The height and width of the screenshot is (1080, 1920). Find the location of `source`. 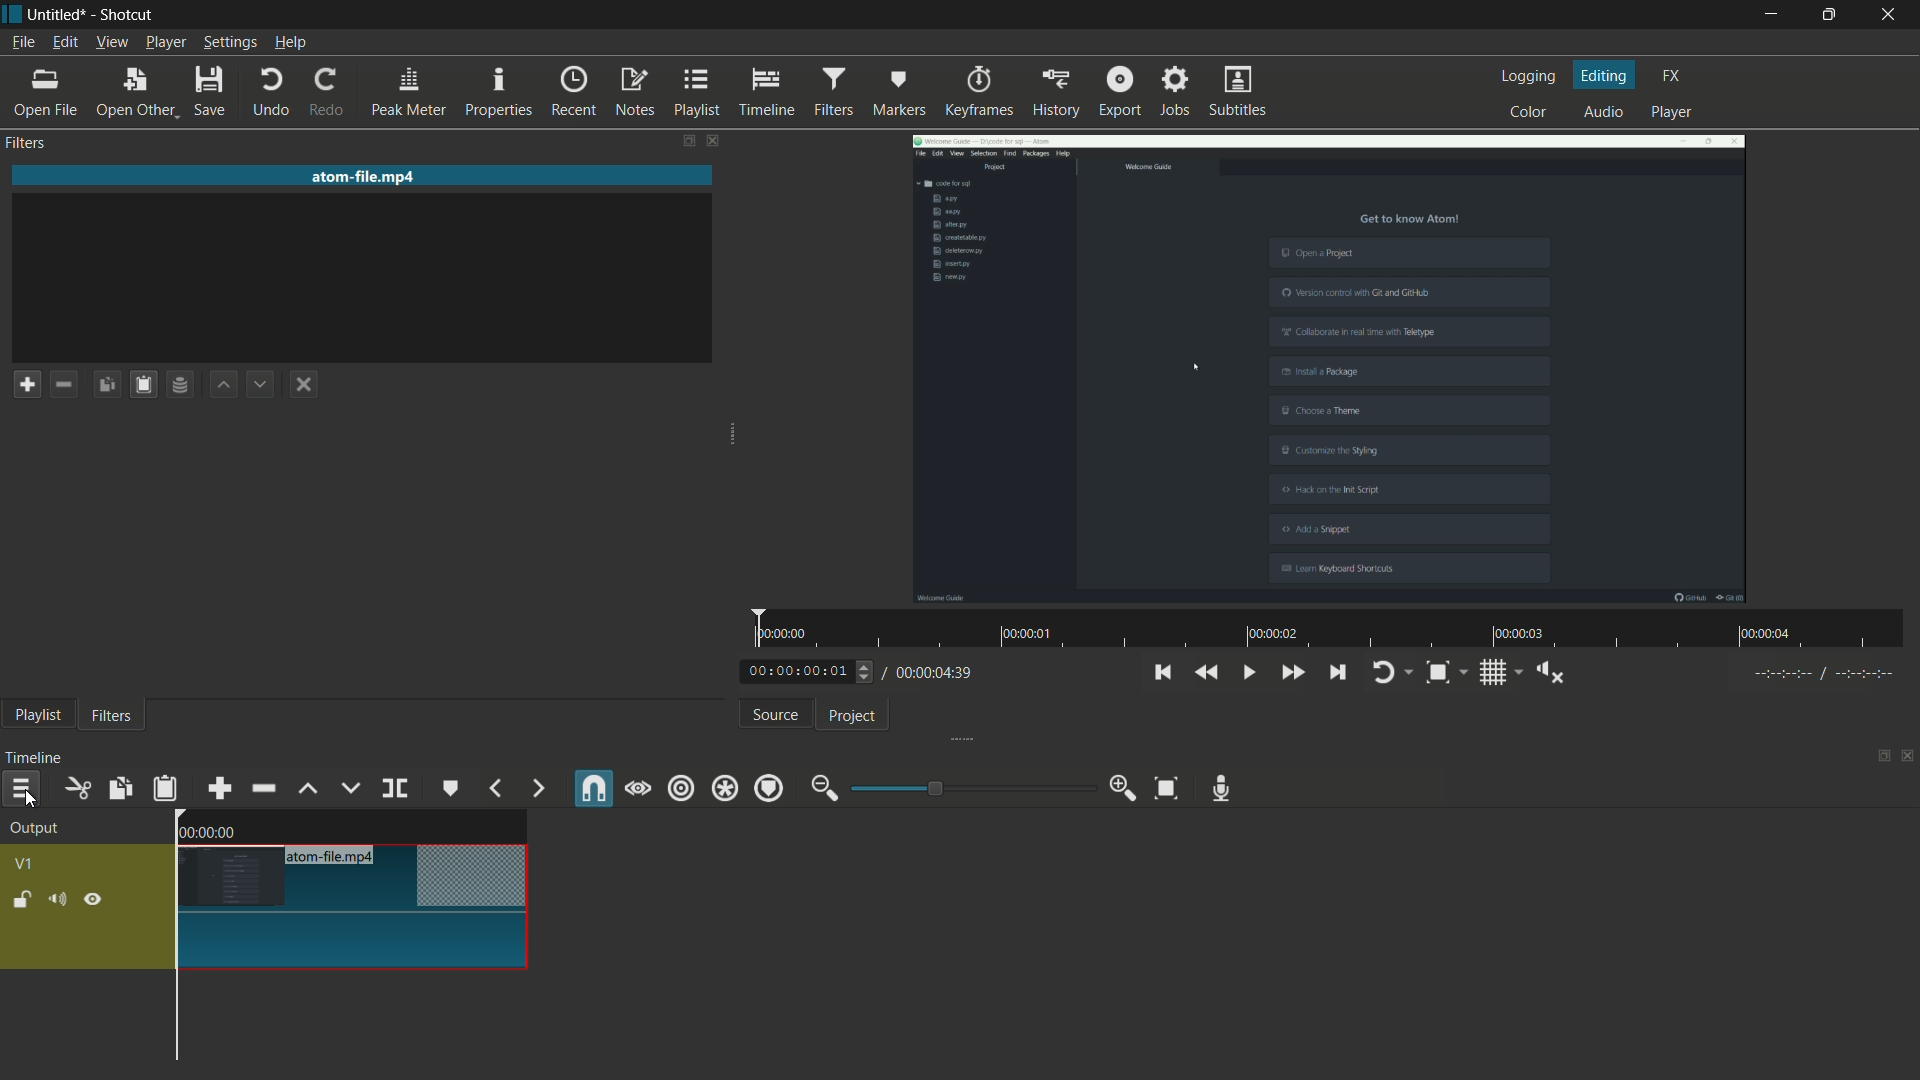

source is located at coordinates (777, 714).